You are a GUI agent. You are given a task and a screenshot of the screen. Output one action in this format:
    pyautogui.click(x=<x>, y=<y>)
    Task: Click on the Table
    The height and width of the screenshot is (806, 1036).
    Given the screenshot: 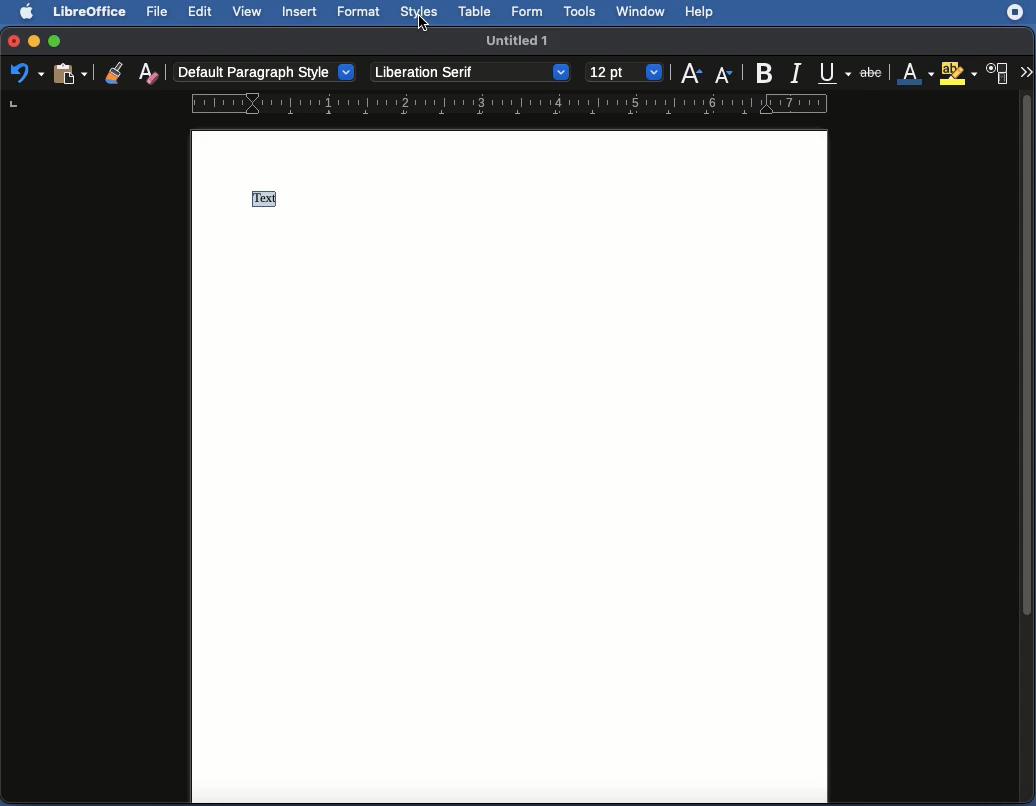 What is the action you would take?
    pyautogui.click(x=476, y=12)
    